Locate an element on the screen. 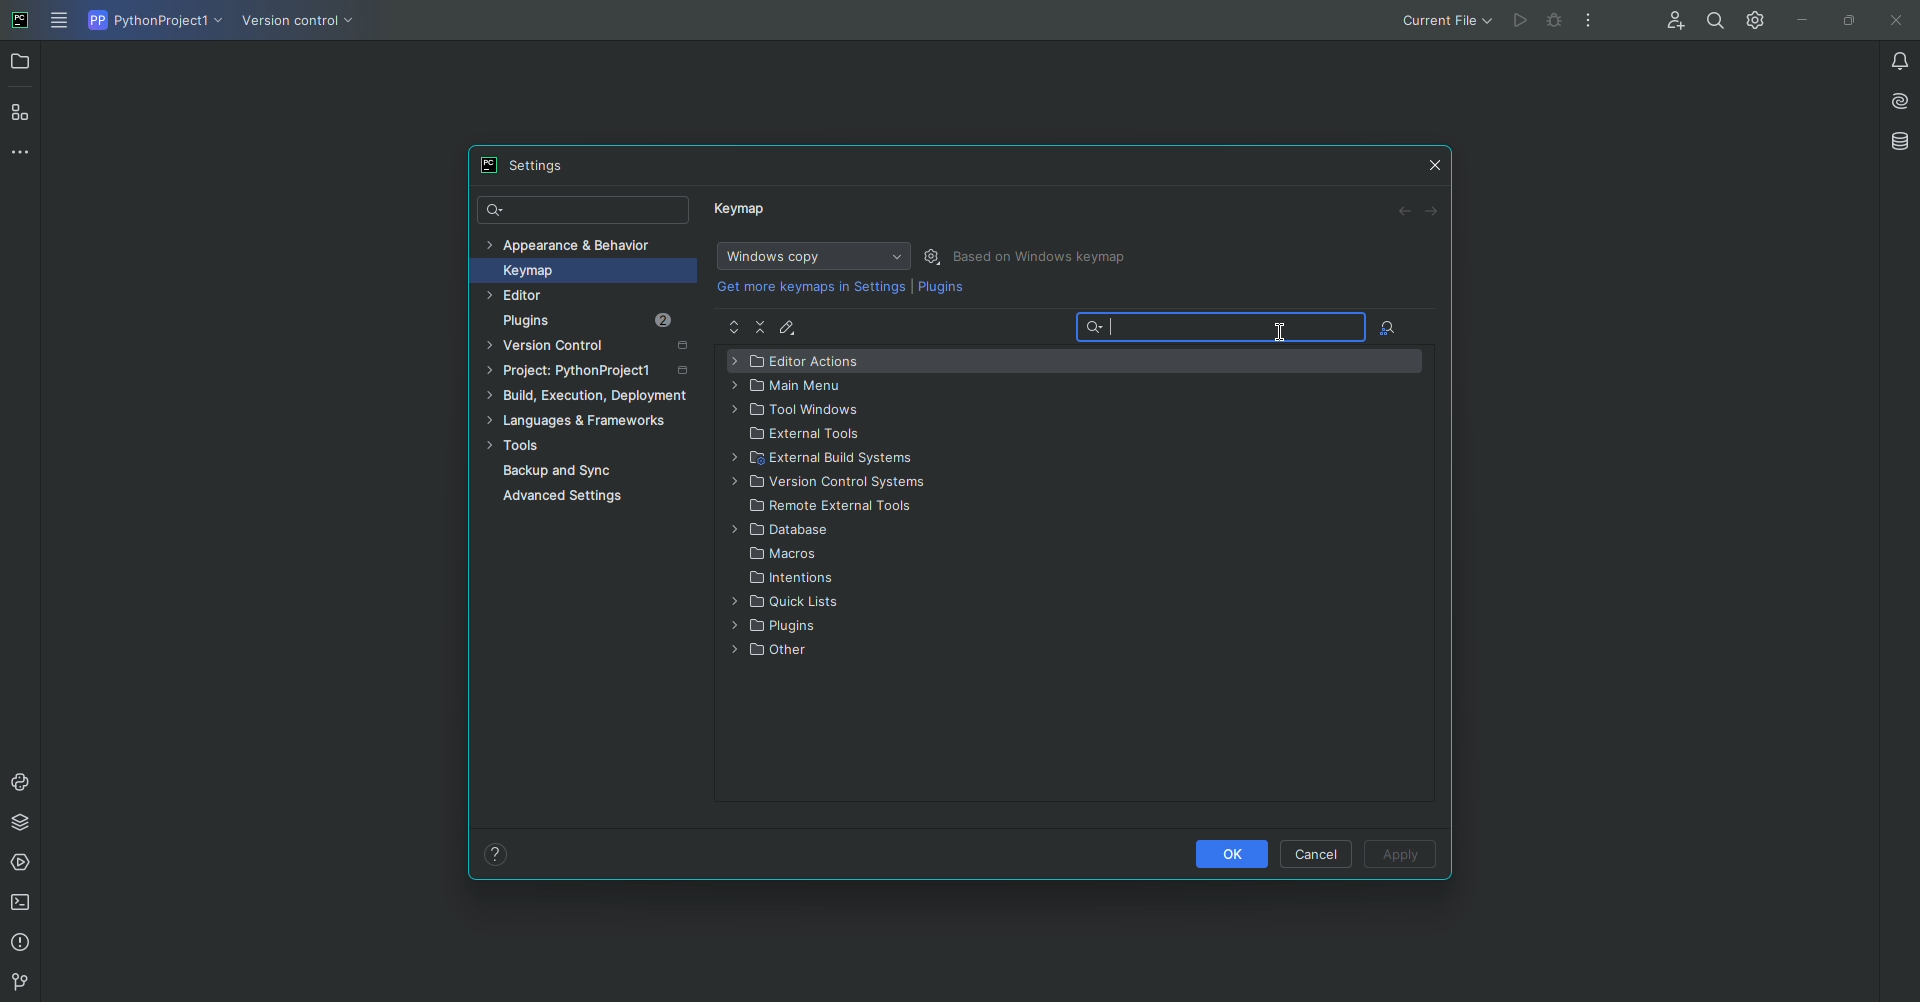 This screenshot has height=1002, width=1920. Macros is located at coordinates (787, 555).